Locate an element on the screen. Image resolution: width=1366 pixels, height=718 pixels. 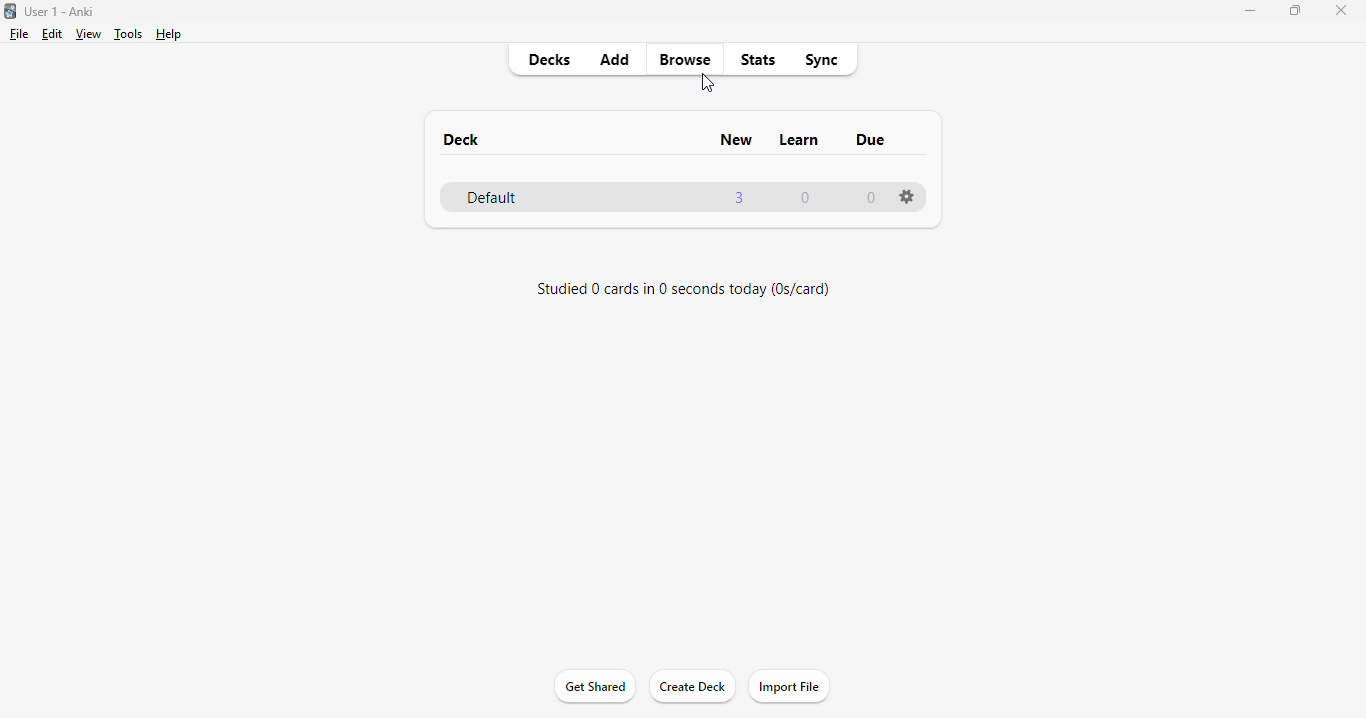
0 is located at coordinates (805, 198).